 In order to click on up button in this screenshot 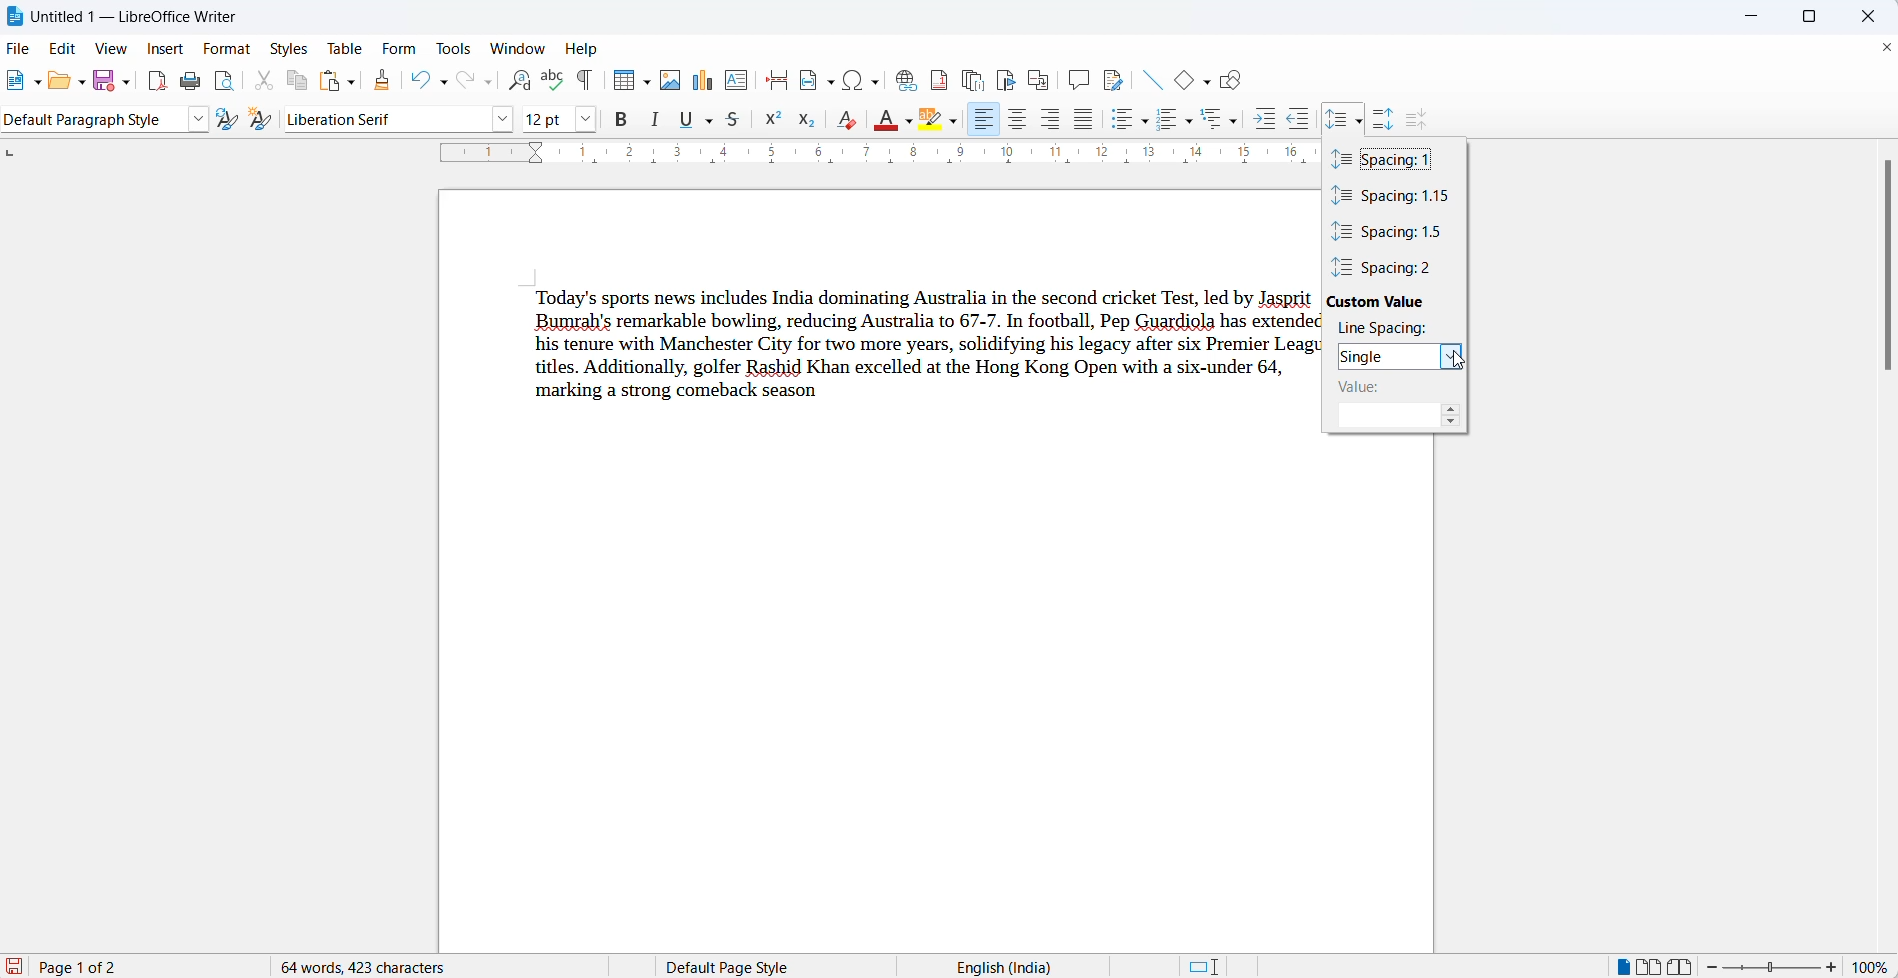, I will do `click(1453, 411)`.